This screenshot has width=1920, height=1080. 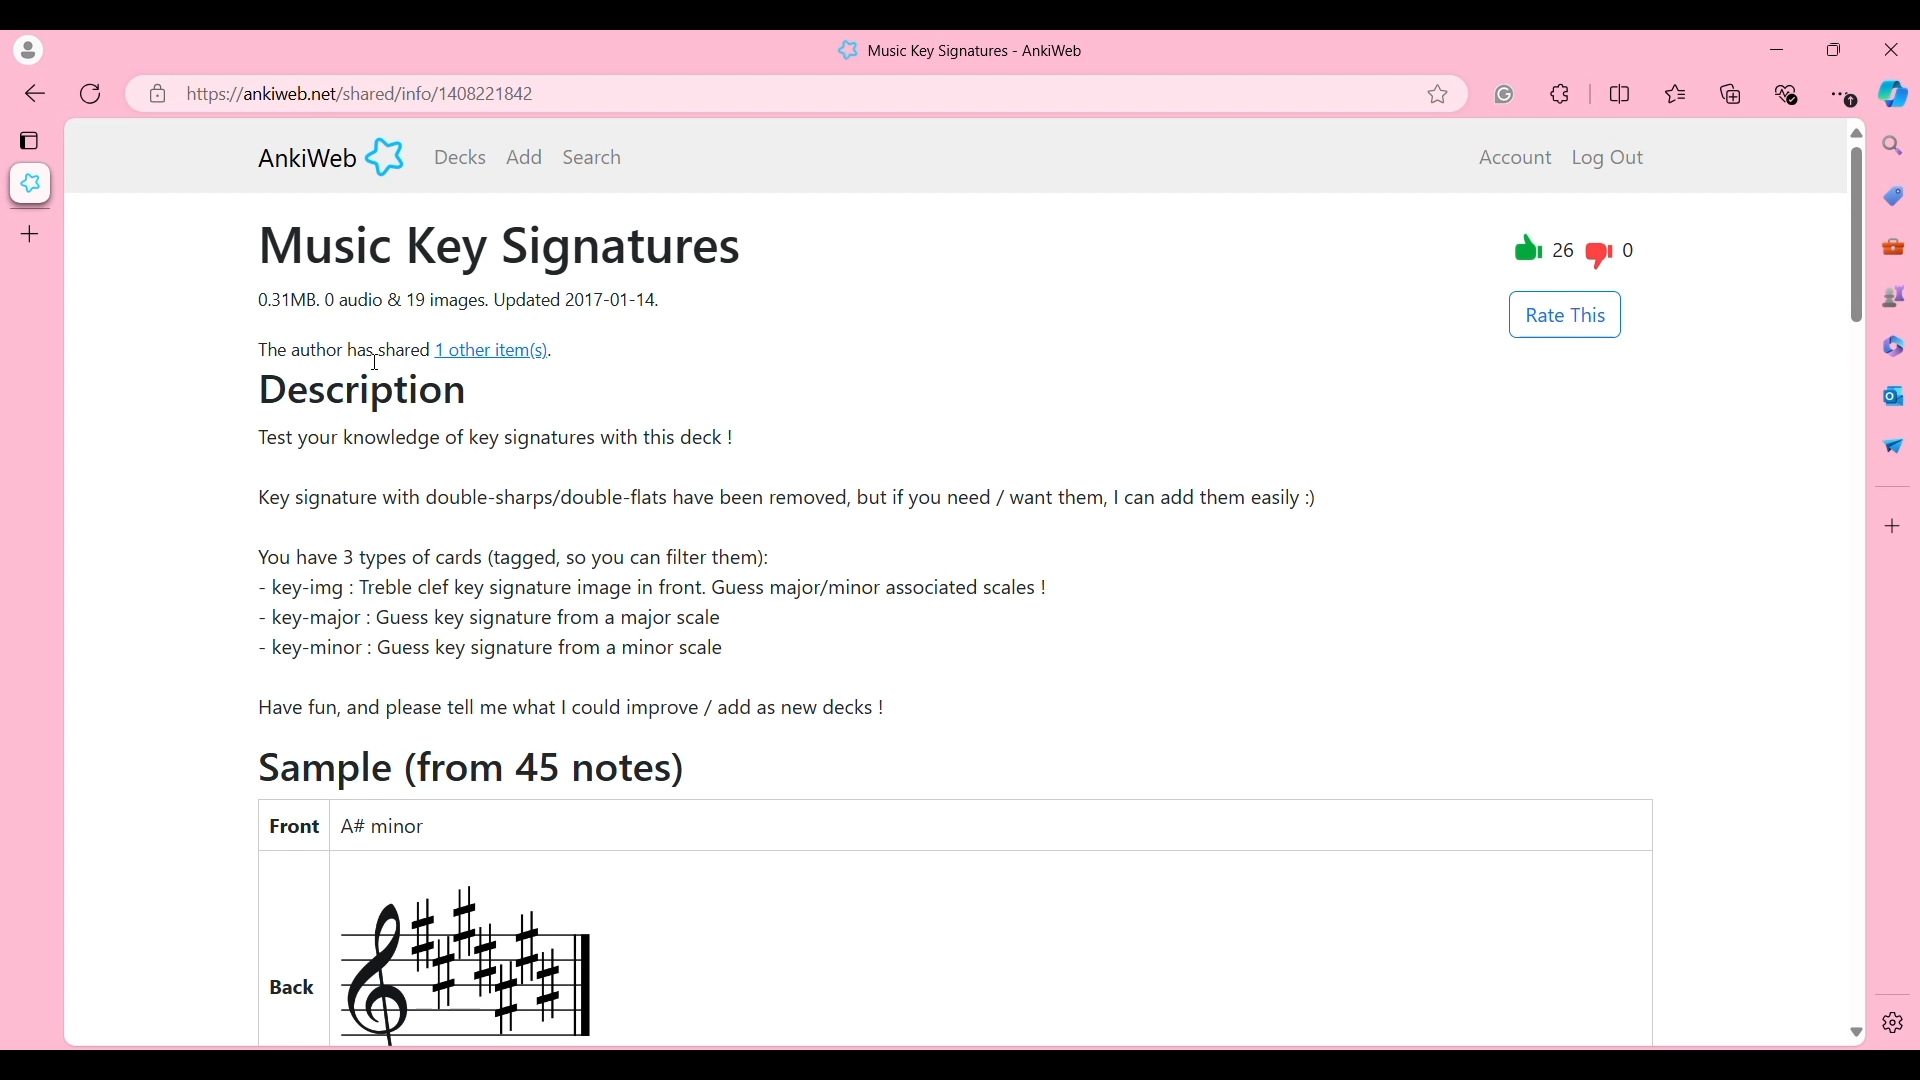 I want to click on Test your knowledge of key signatures with this deck, so click(x=491, y=441).